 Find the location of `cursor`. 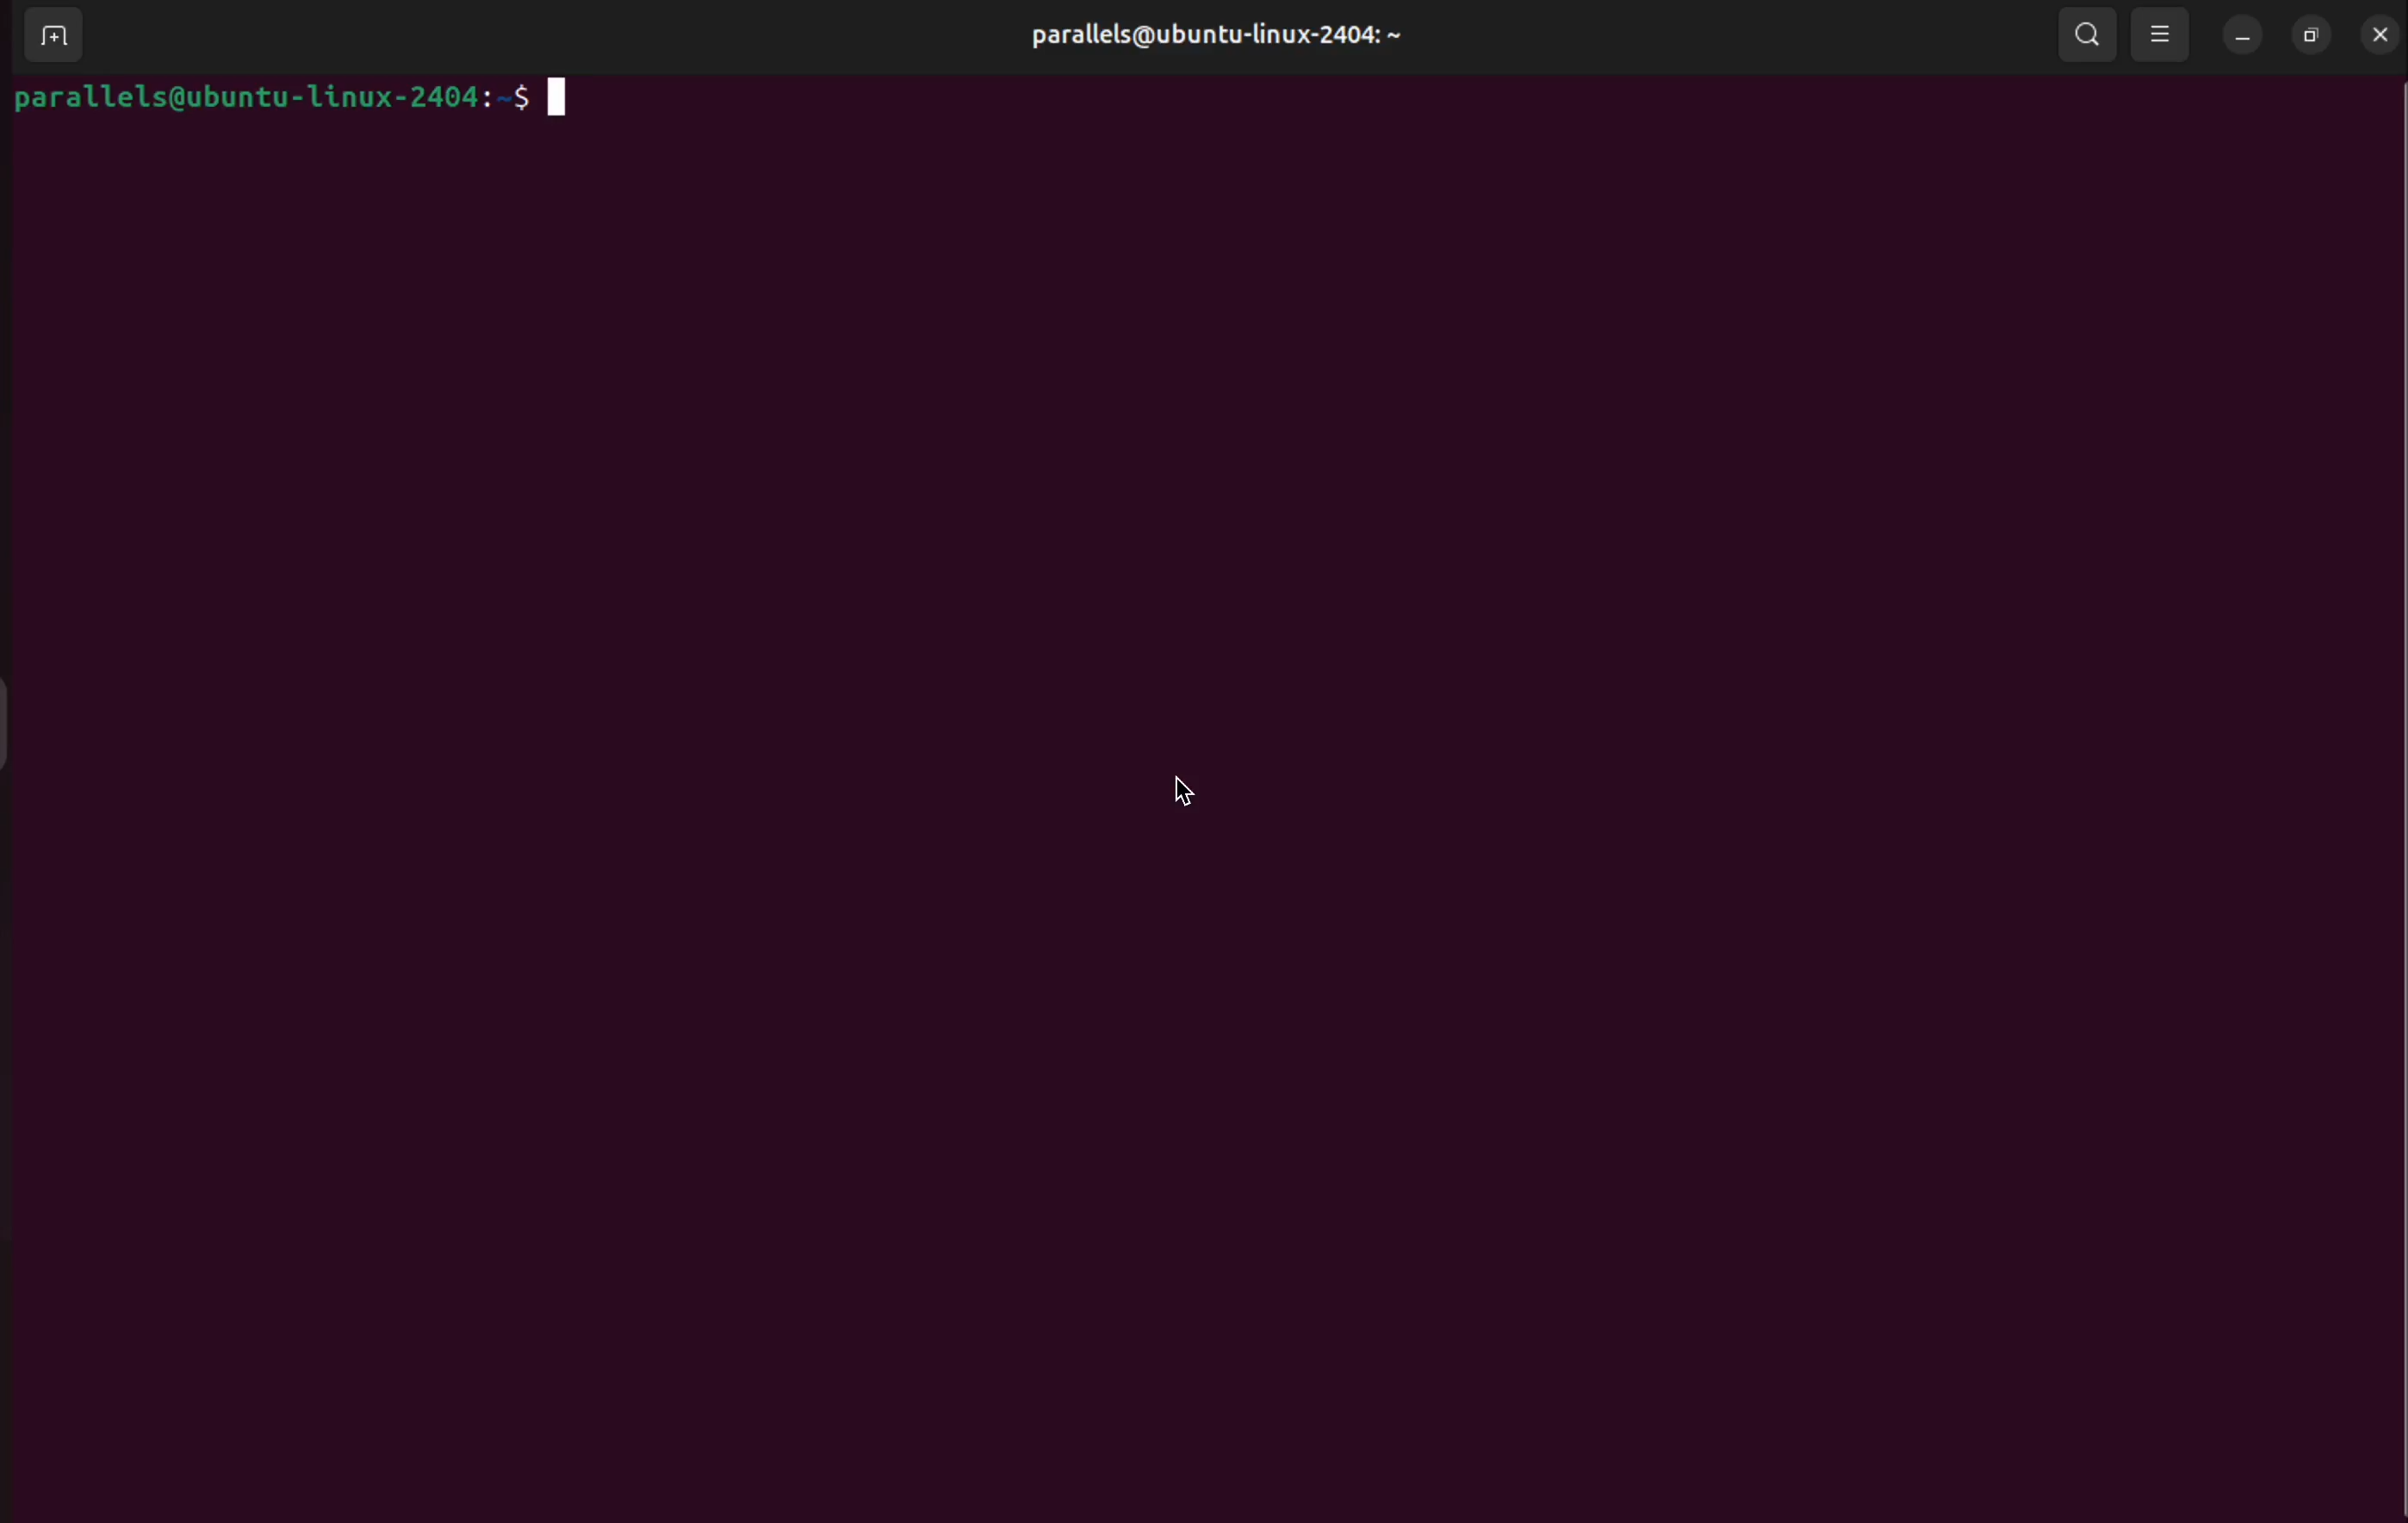

cursor is located at coordinates (1181, 788).